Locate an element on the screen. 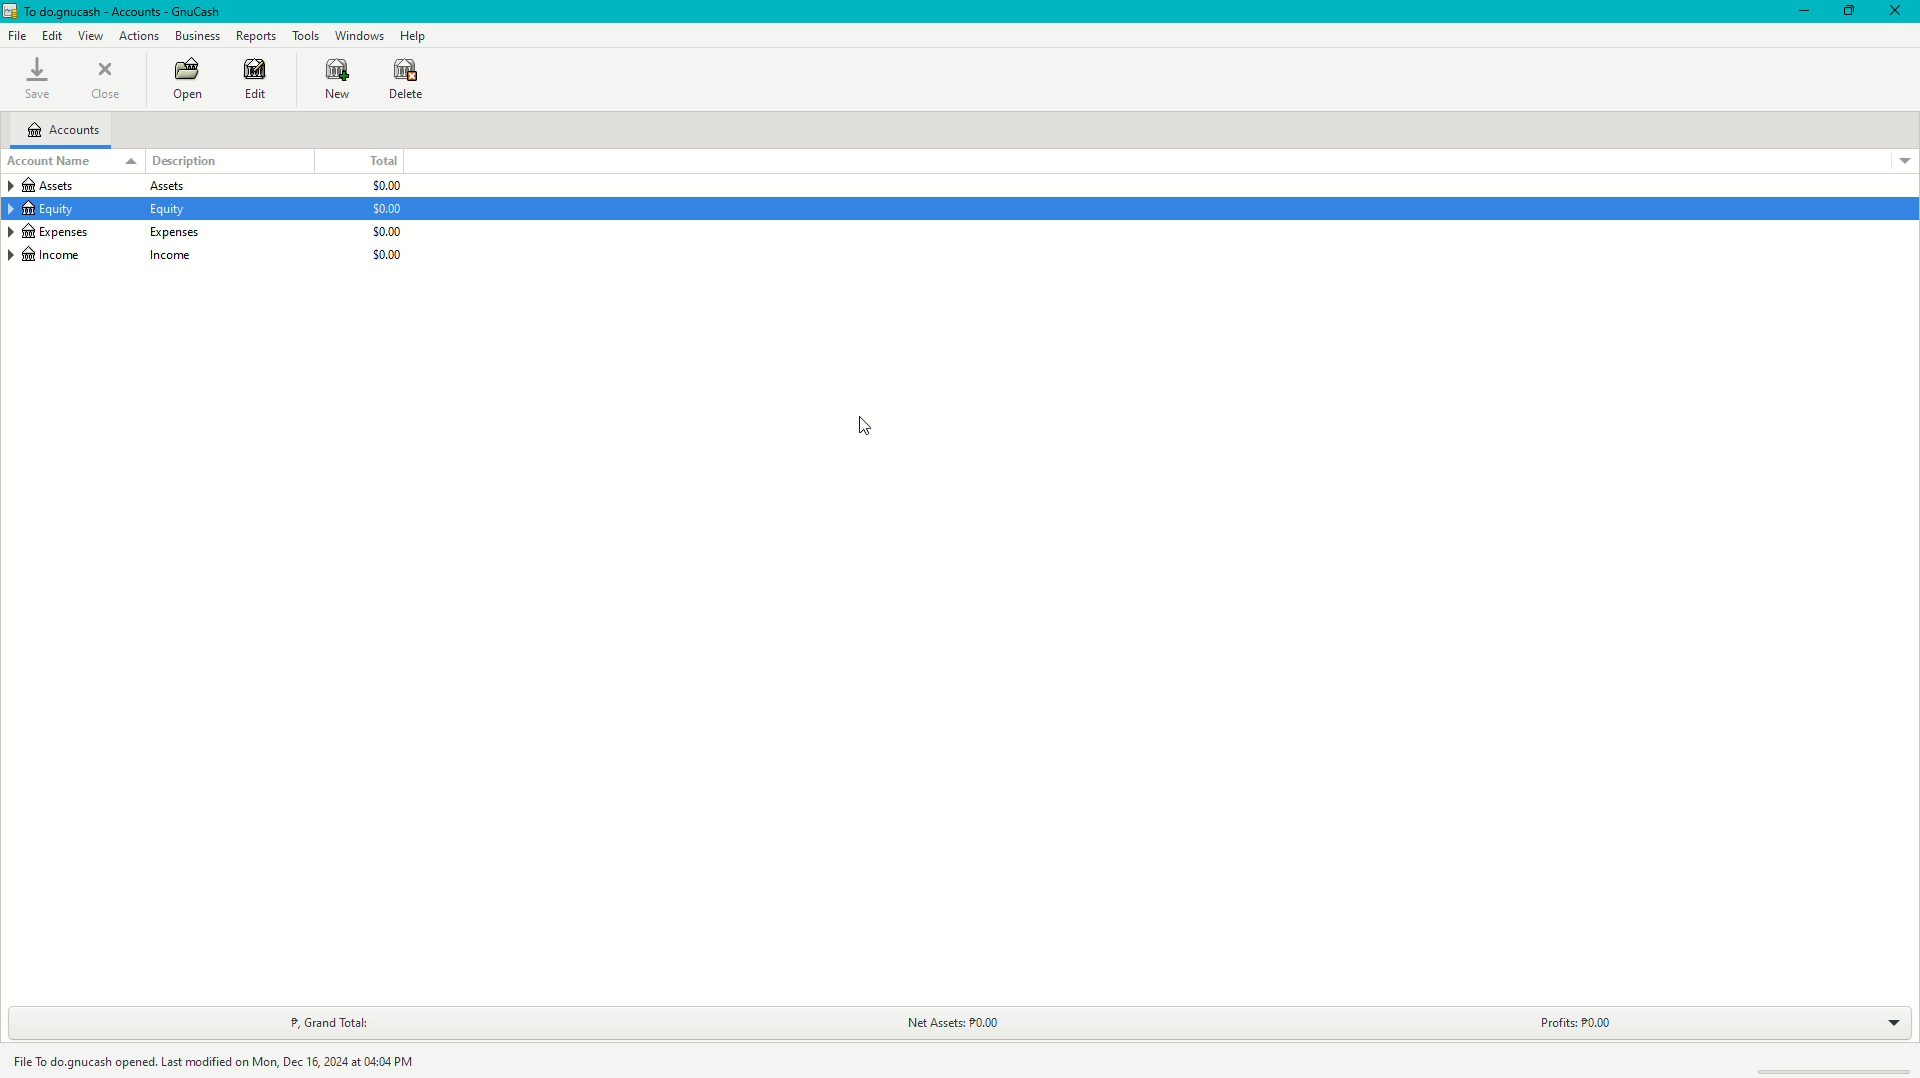 The width and height of the screenshot is (1920, 1078). New is located at coordinates (338, 79).